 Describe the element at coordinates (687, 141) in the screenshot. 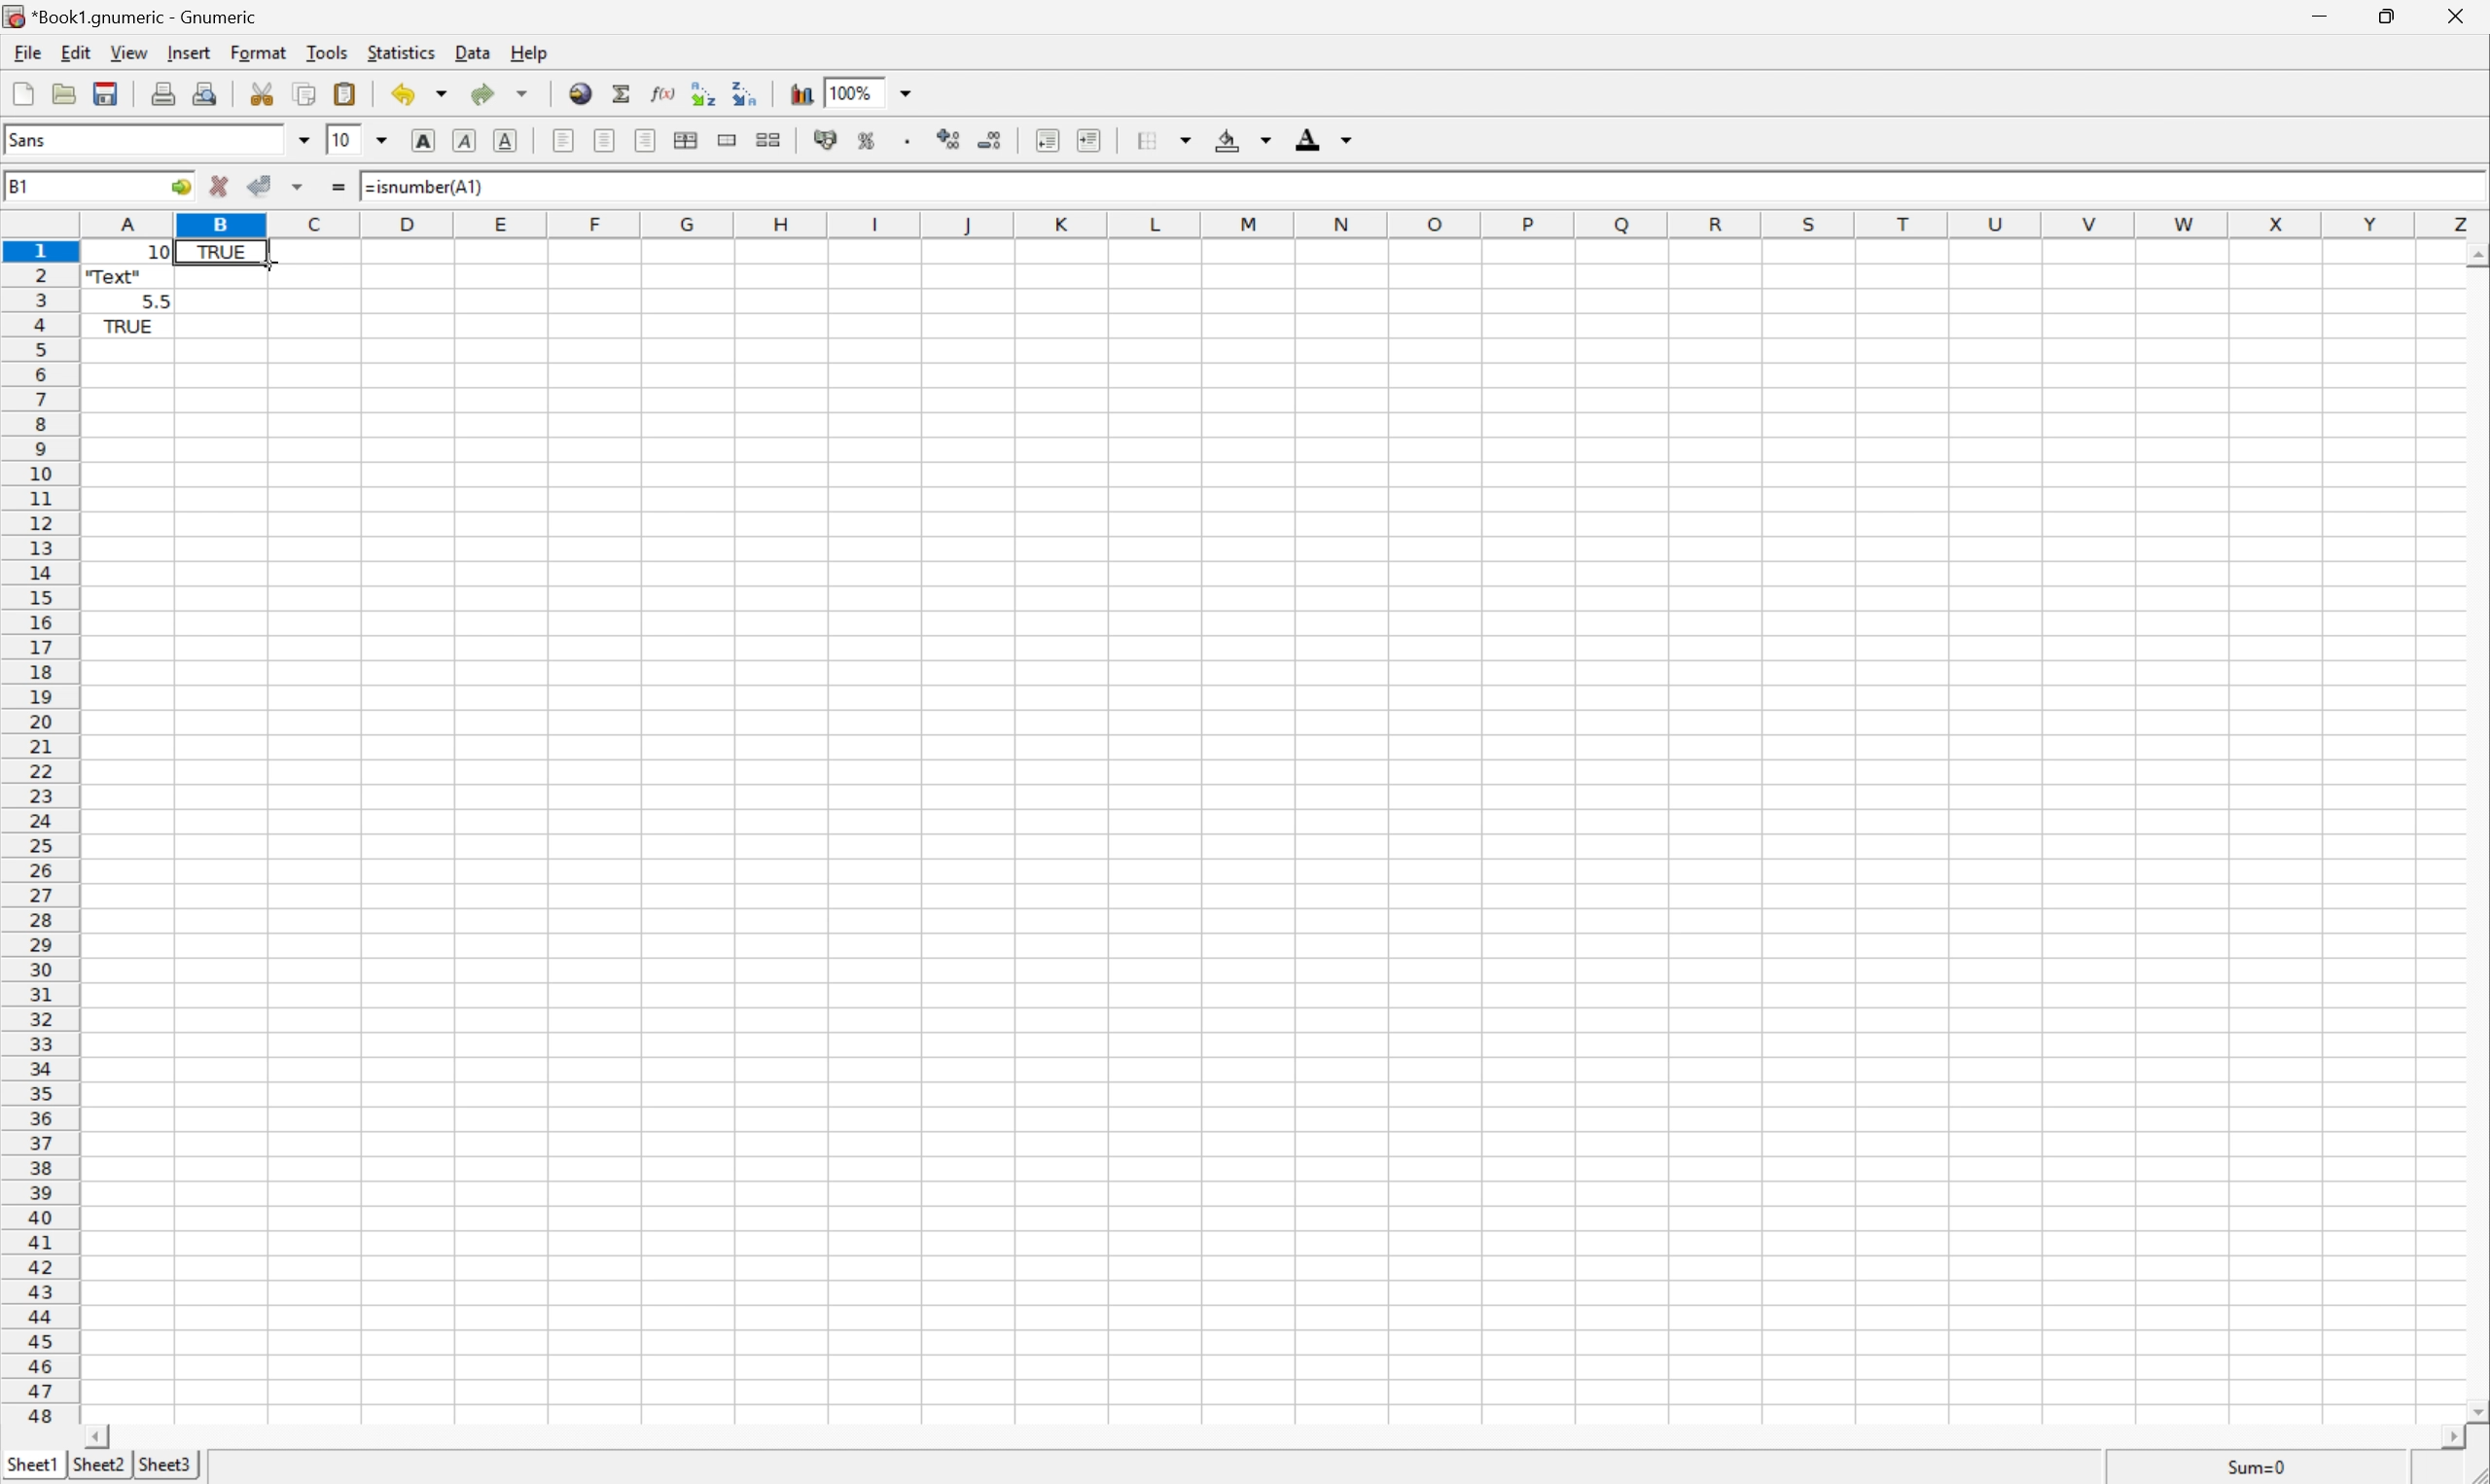

I see ` Center horizontally across selection` at that location.